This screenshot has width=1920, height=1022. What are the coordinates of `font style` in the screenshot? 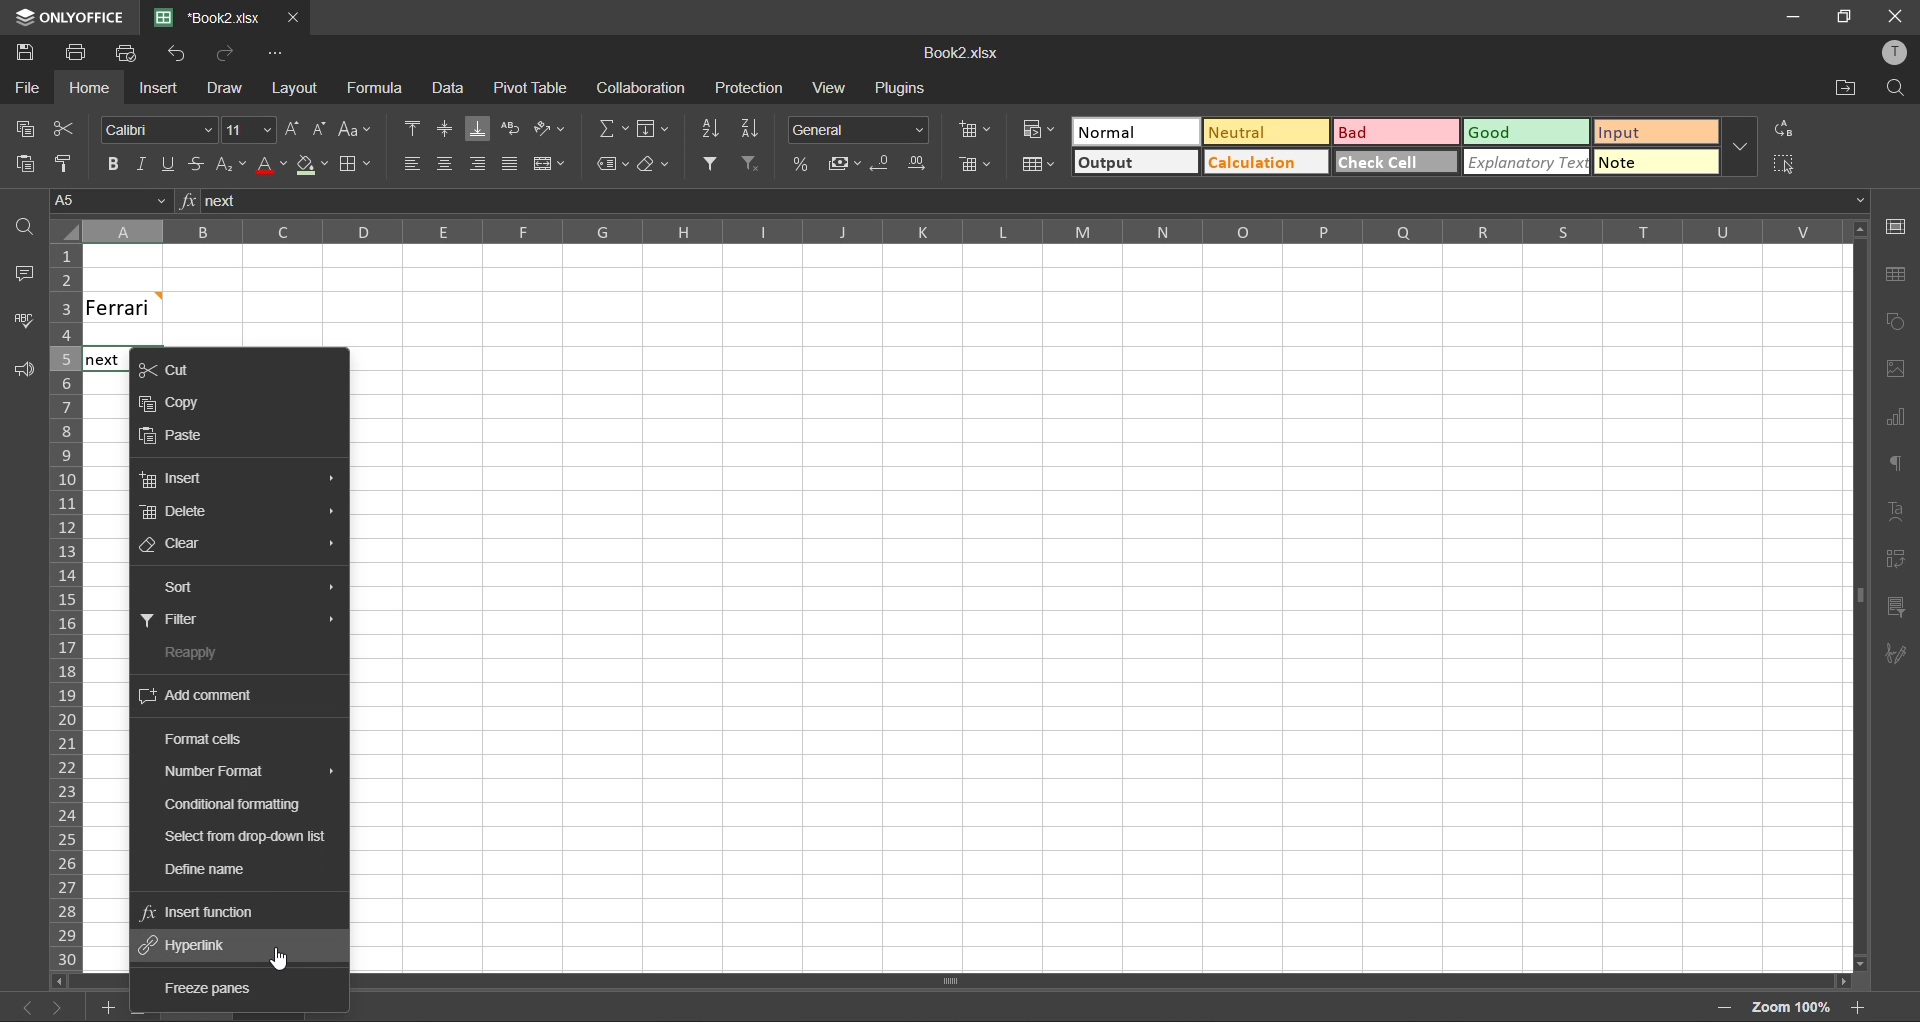 It's located at (161, 131).